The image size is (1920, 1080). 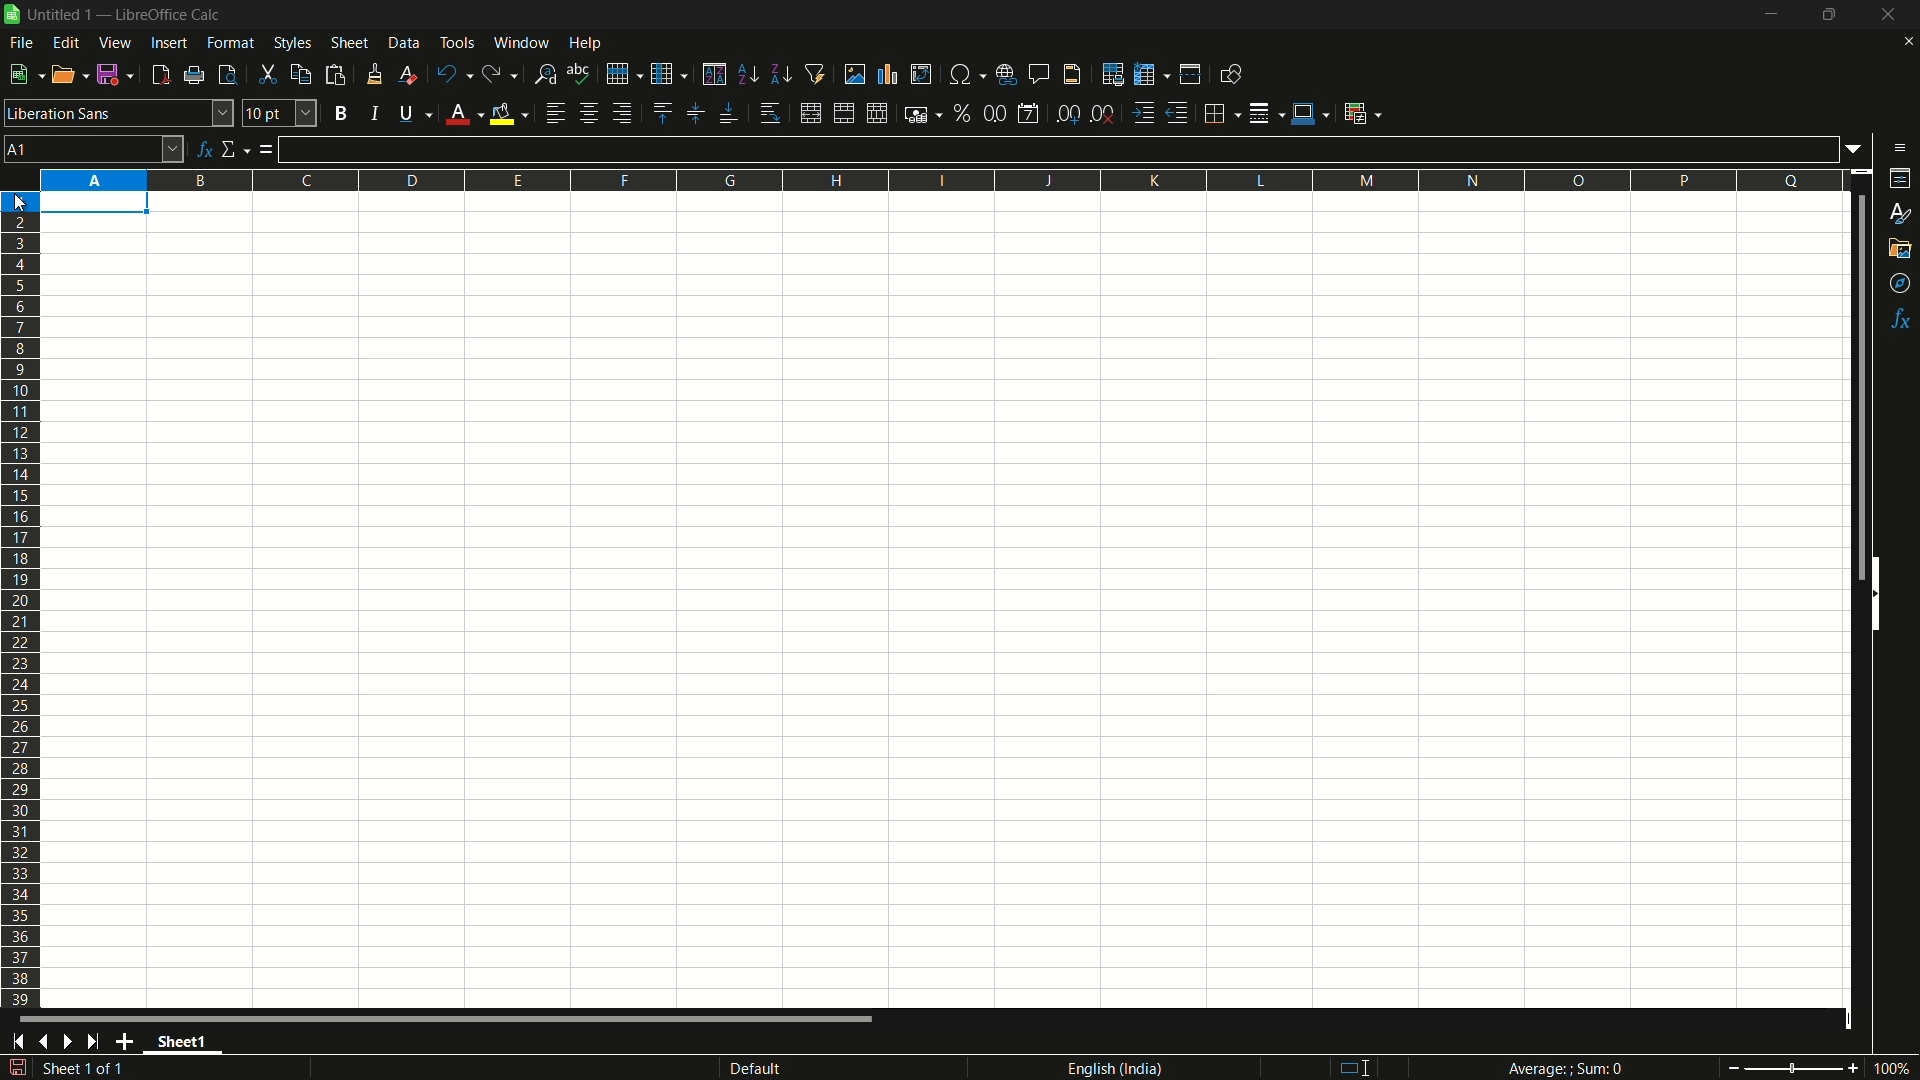 What do you see at coordinates (779, 74) in the screenshot?
I see `sort descending` at bounding box center [779, 74].